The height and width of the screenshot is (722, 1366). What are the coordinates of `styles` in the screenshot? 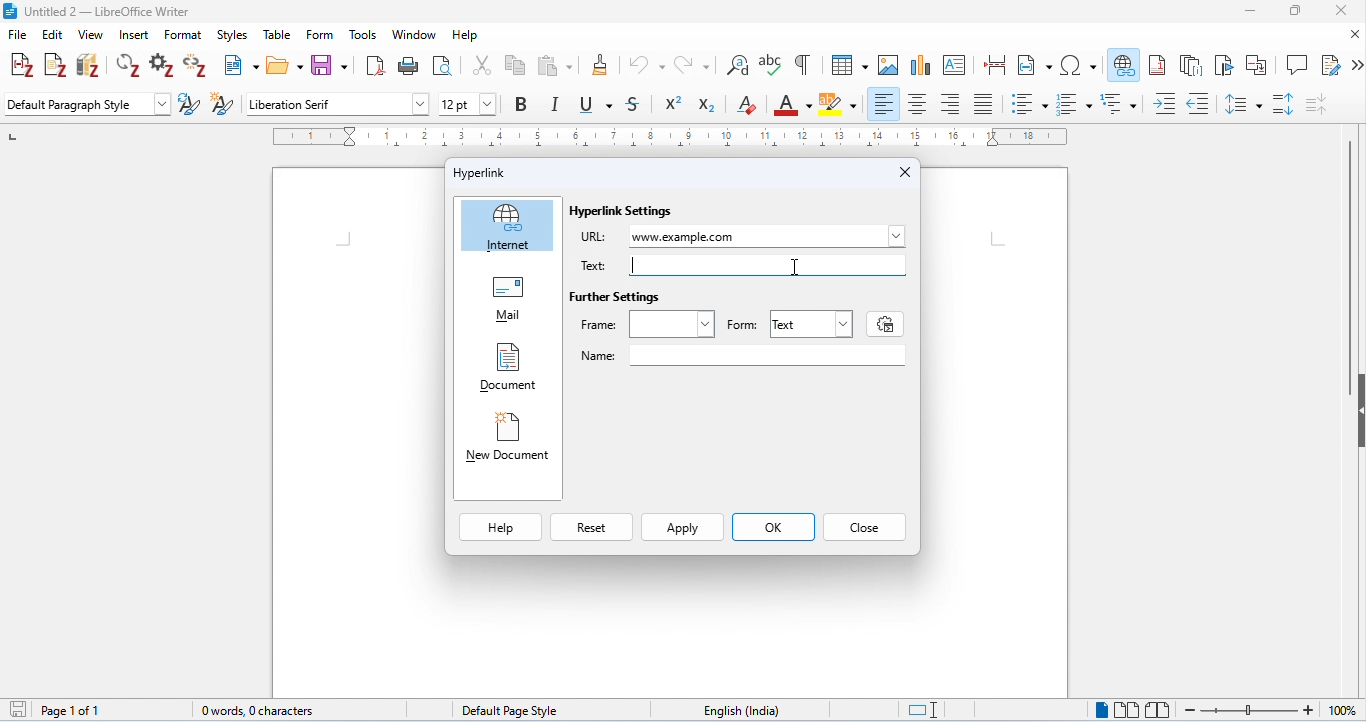 It's located at (232, 35).